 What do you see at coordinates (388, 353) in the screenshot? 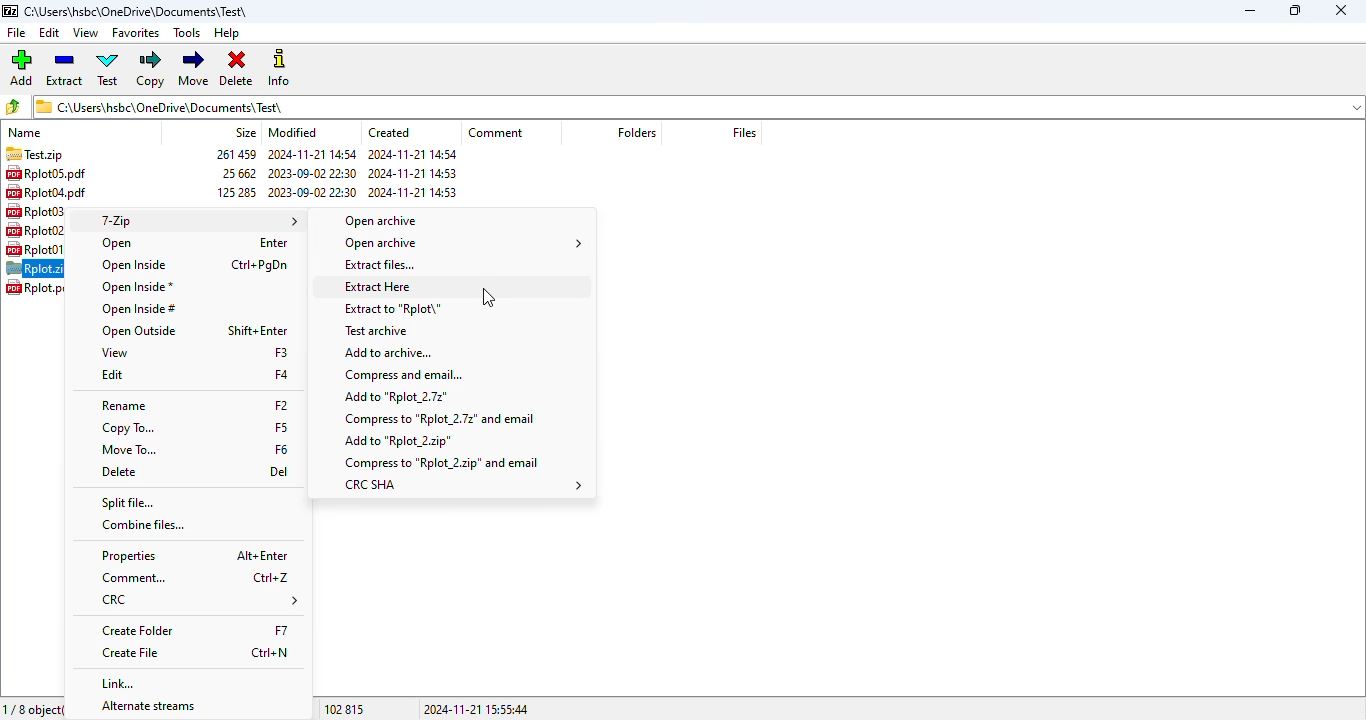
I see `add to archive` at bounding box center [388, 353].